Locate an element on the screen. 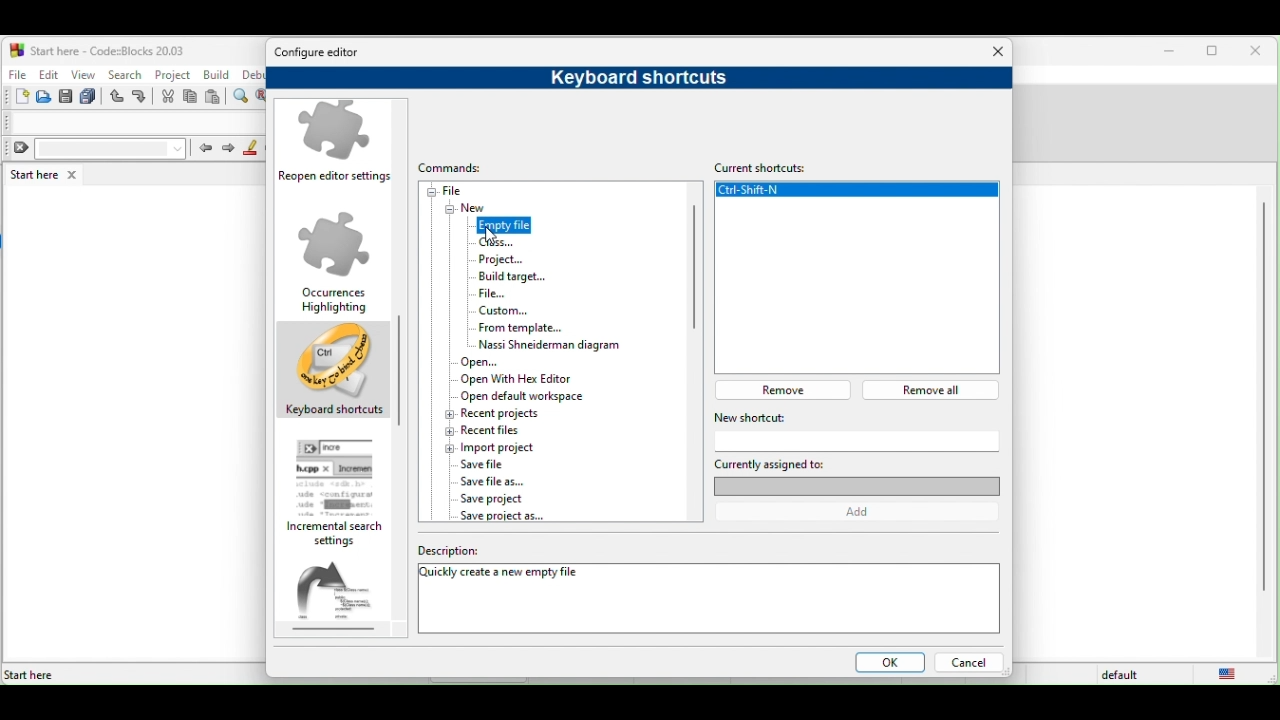 The image size is (1280, 720). save project is located at coordinates (505, 499).